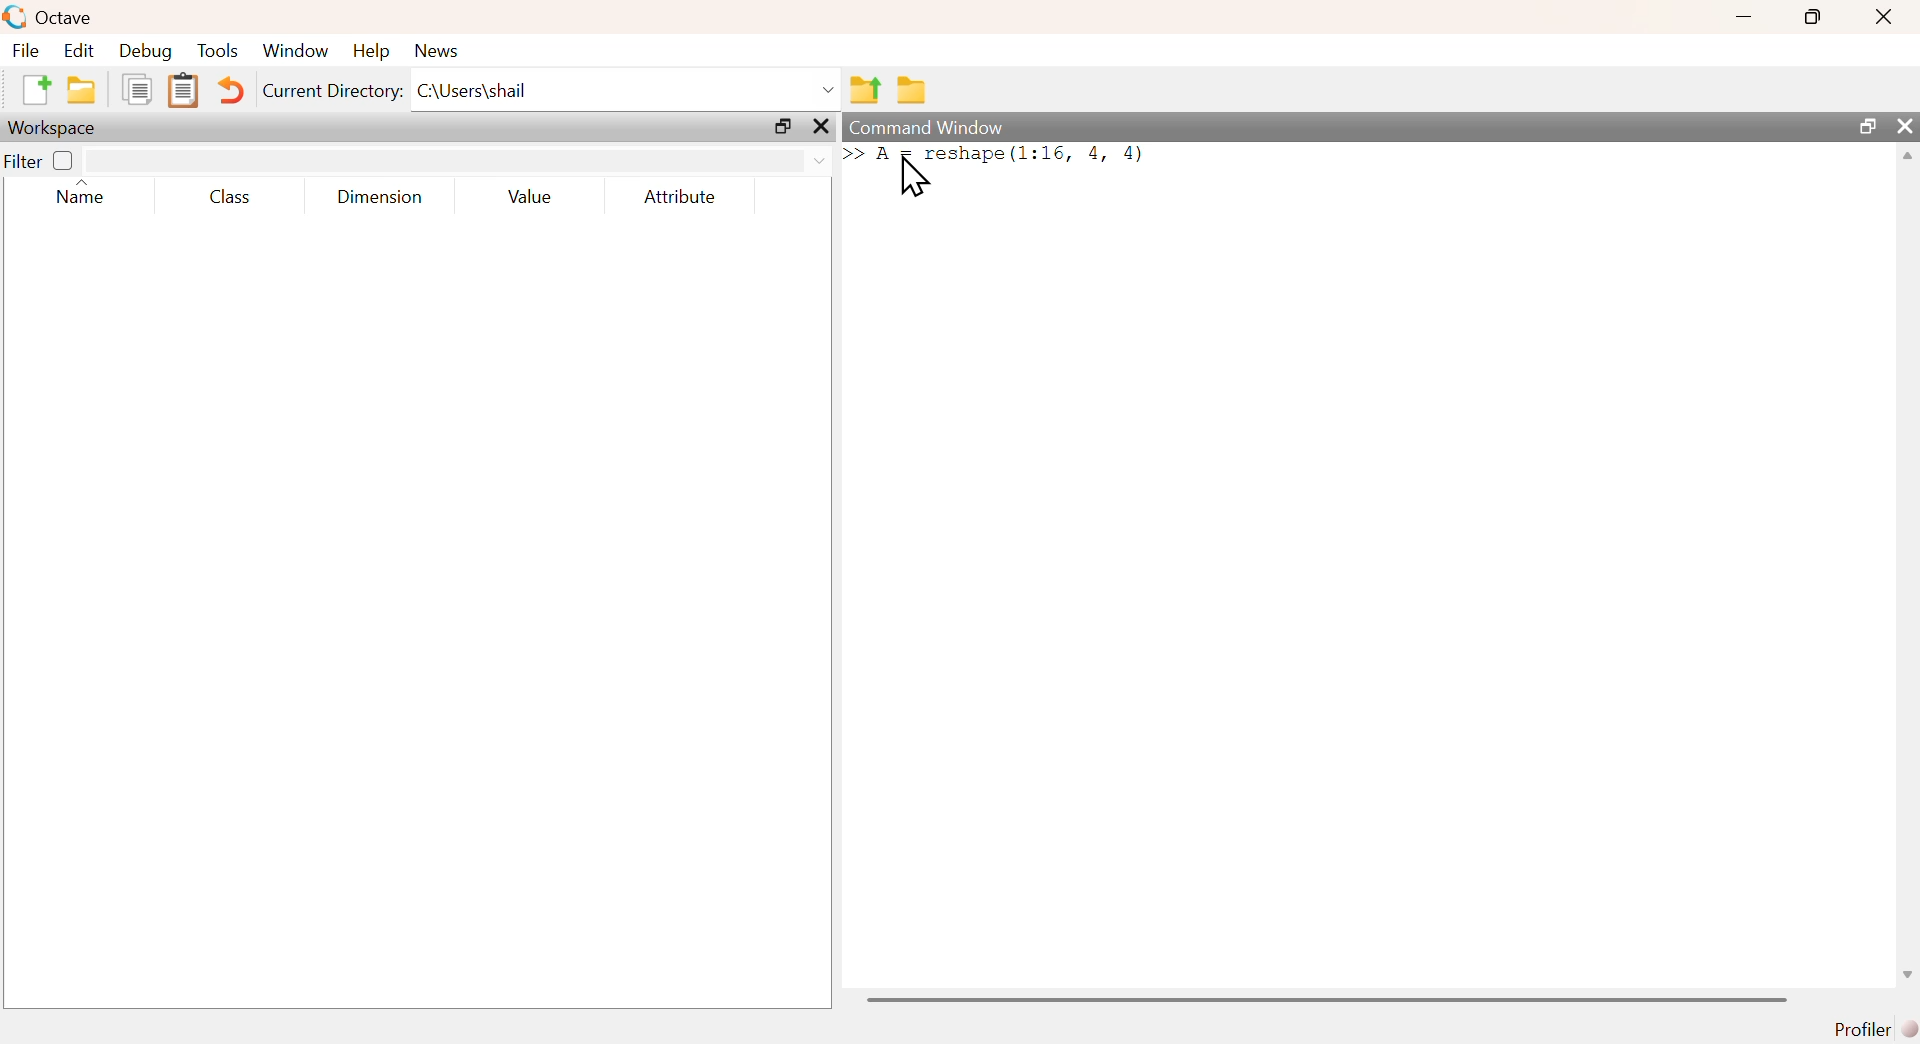 This screenshot has width=1920, height=1044. What do you see at coordinates (59, 128) in the screenshot?
I see `workspace` at bounding box center [59, 128].